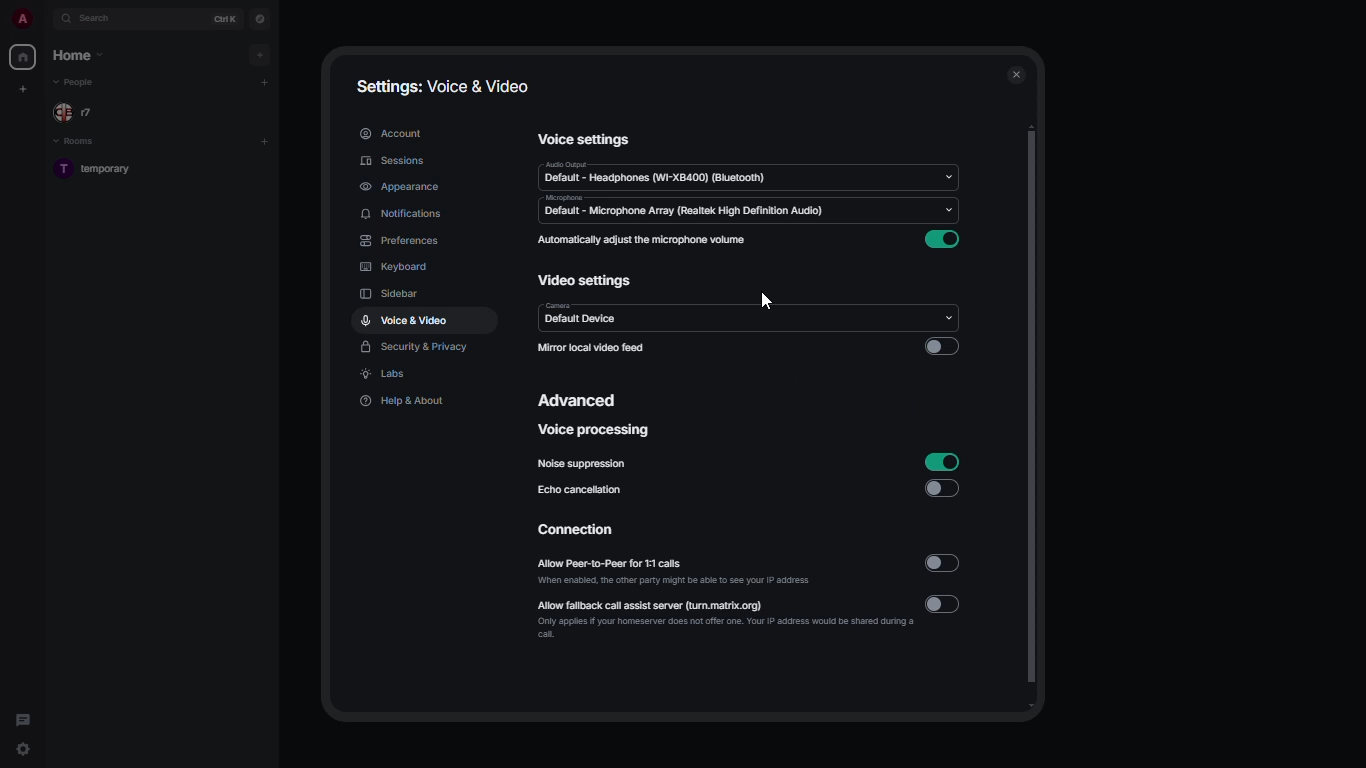  What do you see at coordinates (1017, 75) in the screenshot?
I see `close` at bounding box center [1017, 75].